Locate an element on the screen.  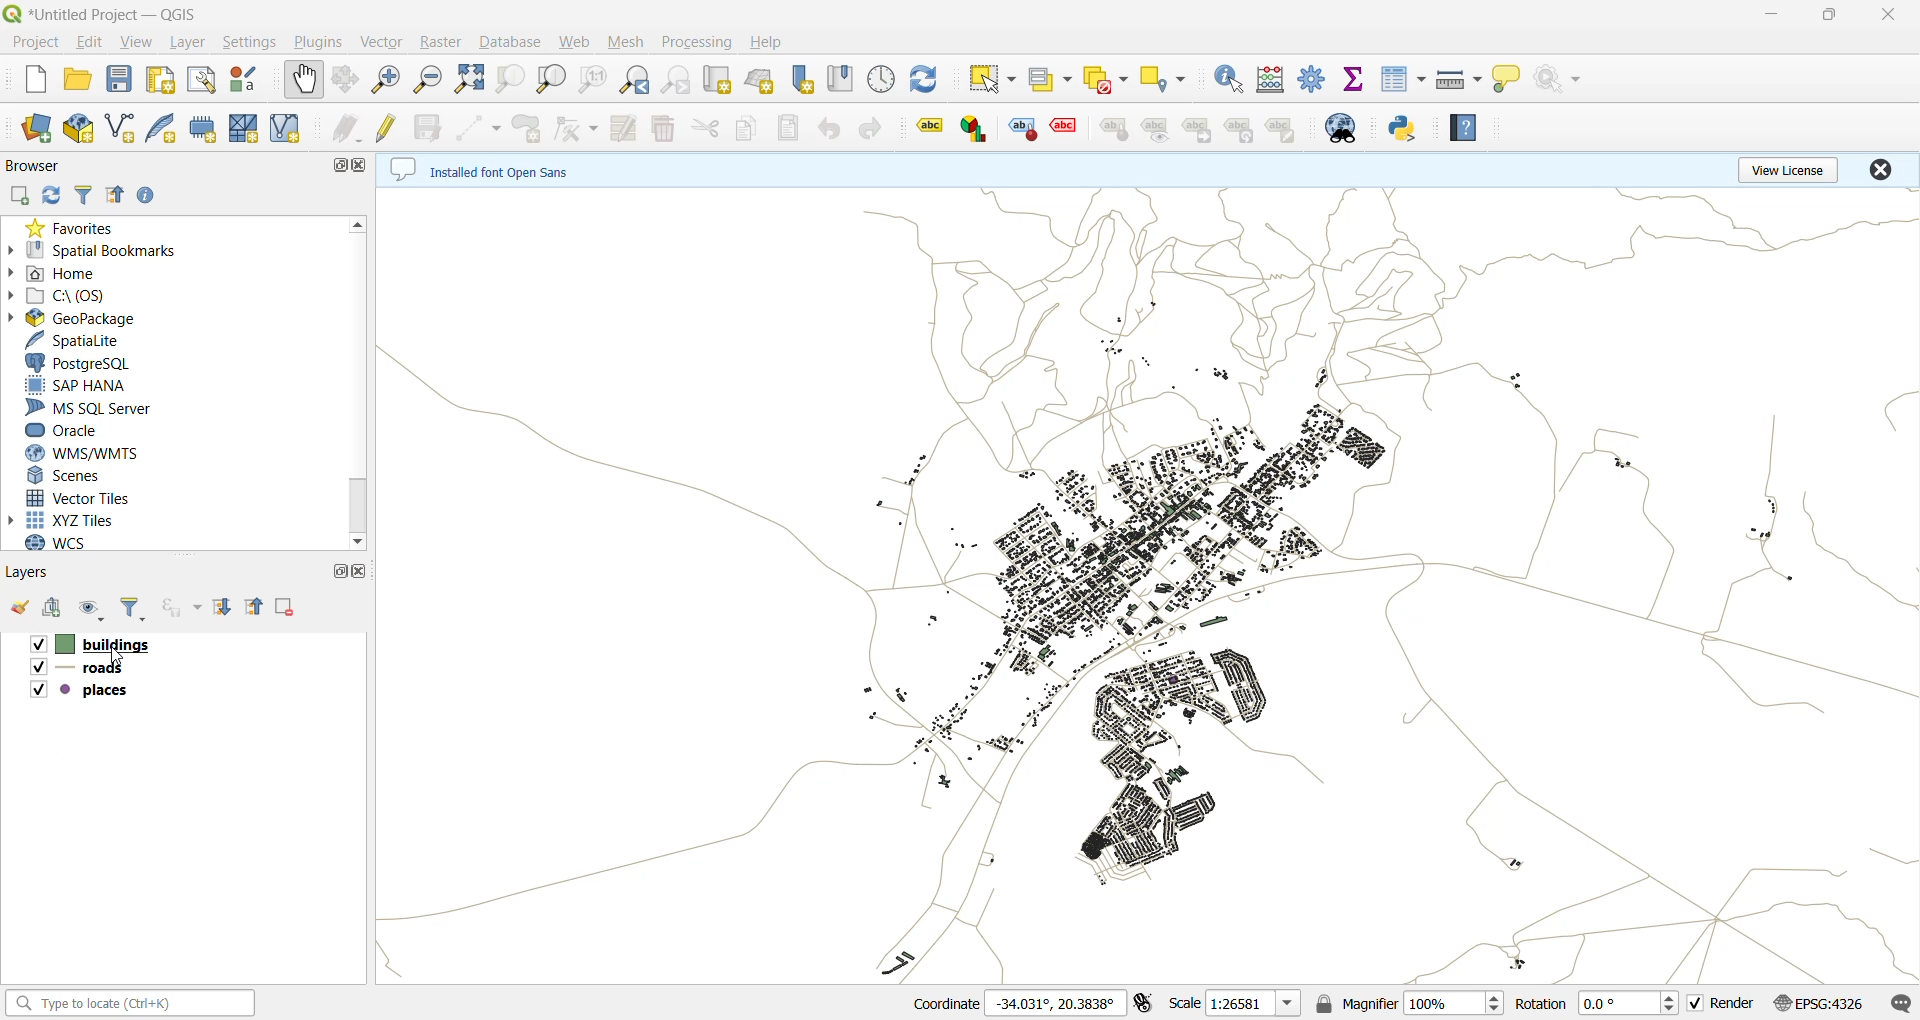
minimize is located at coordinates (1771, 12).